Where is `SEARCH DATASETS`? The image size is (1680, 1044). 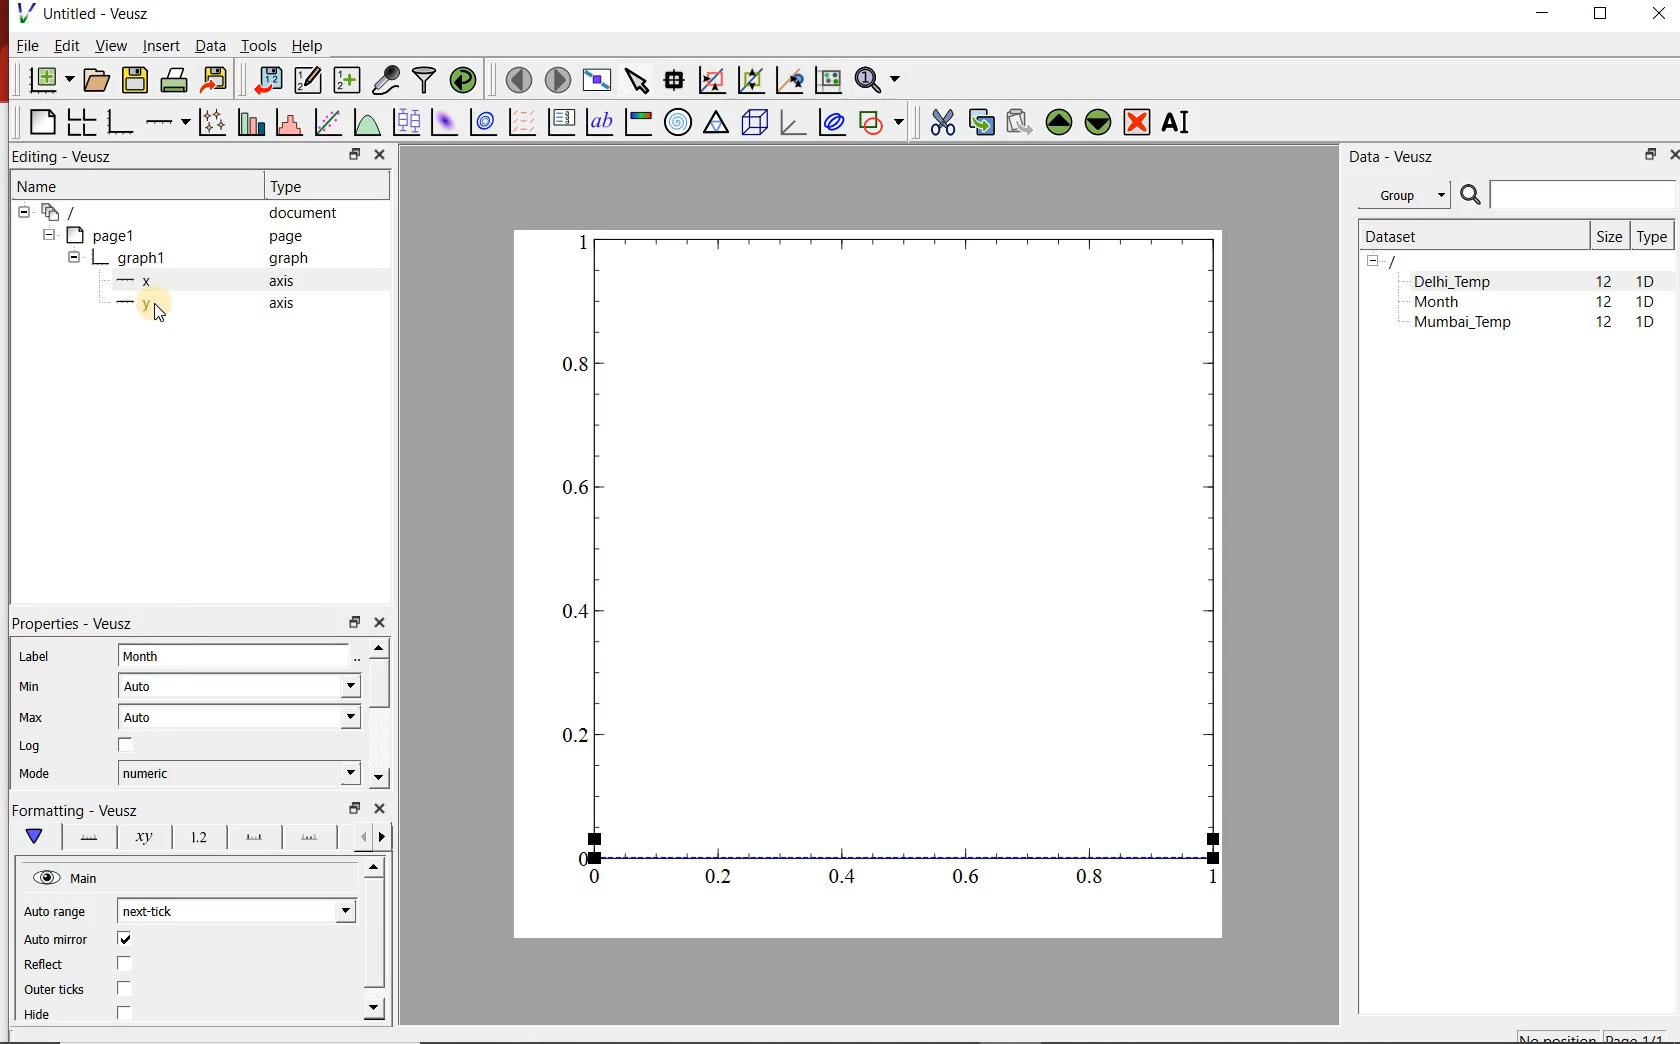
SEARCH DATASETS is located at coordinates (1567, 196).